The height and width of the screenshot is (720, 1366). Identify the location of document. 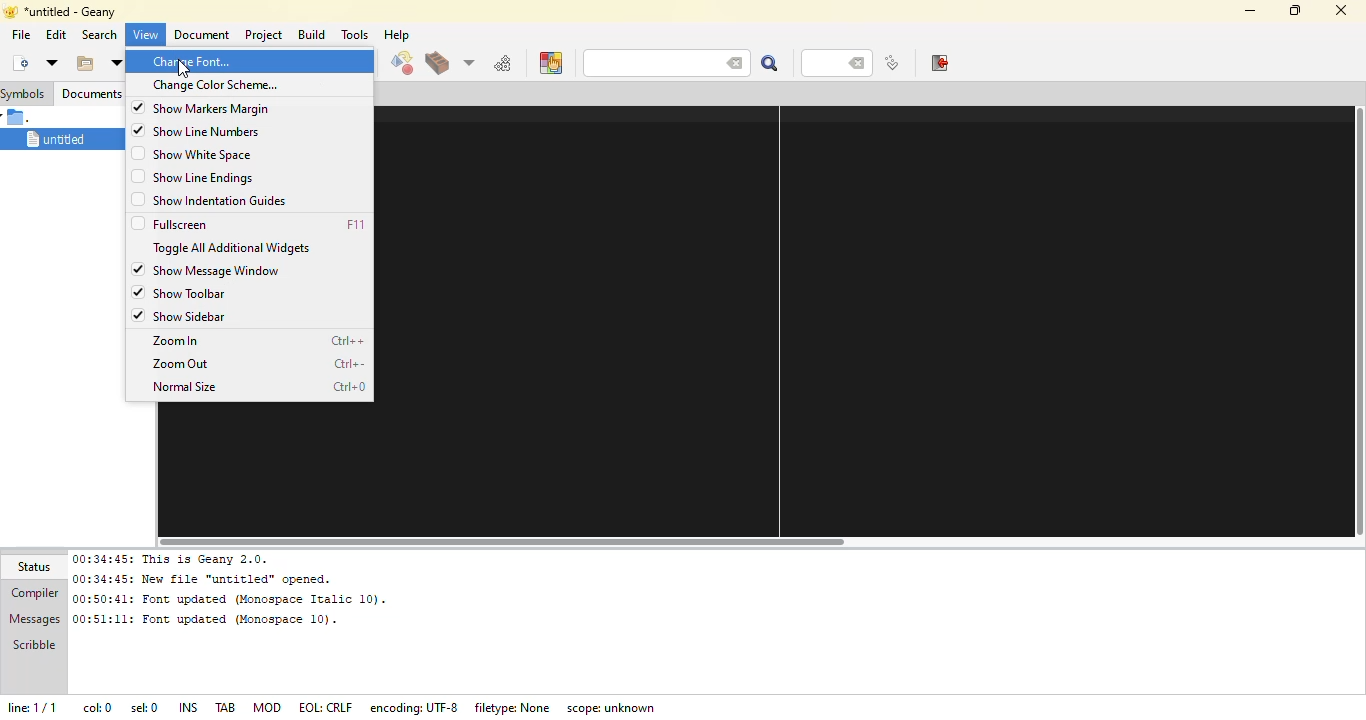
(199, 35).